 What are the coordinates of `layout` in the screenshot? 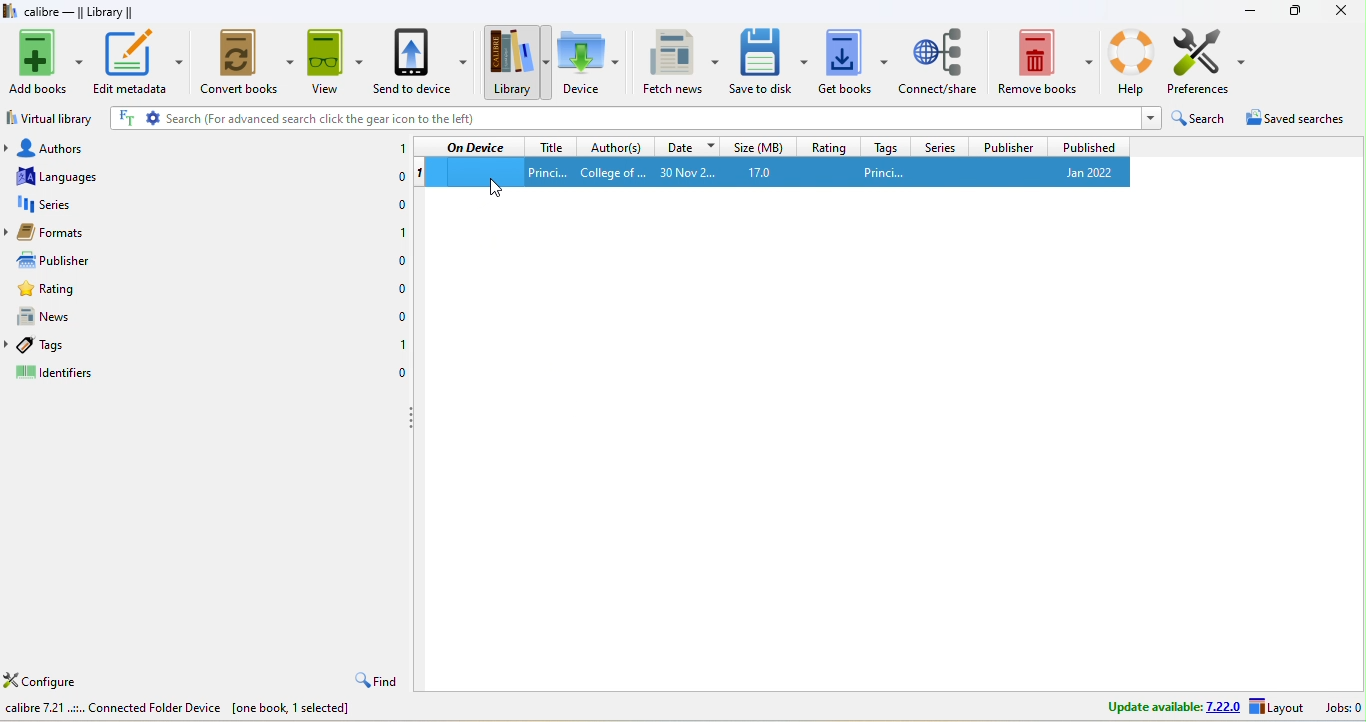 It's located at (1277, 708).